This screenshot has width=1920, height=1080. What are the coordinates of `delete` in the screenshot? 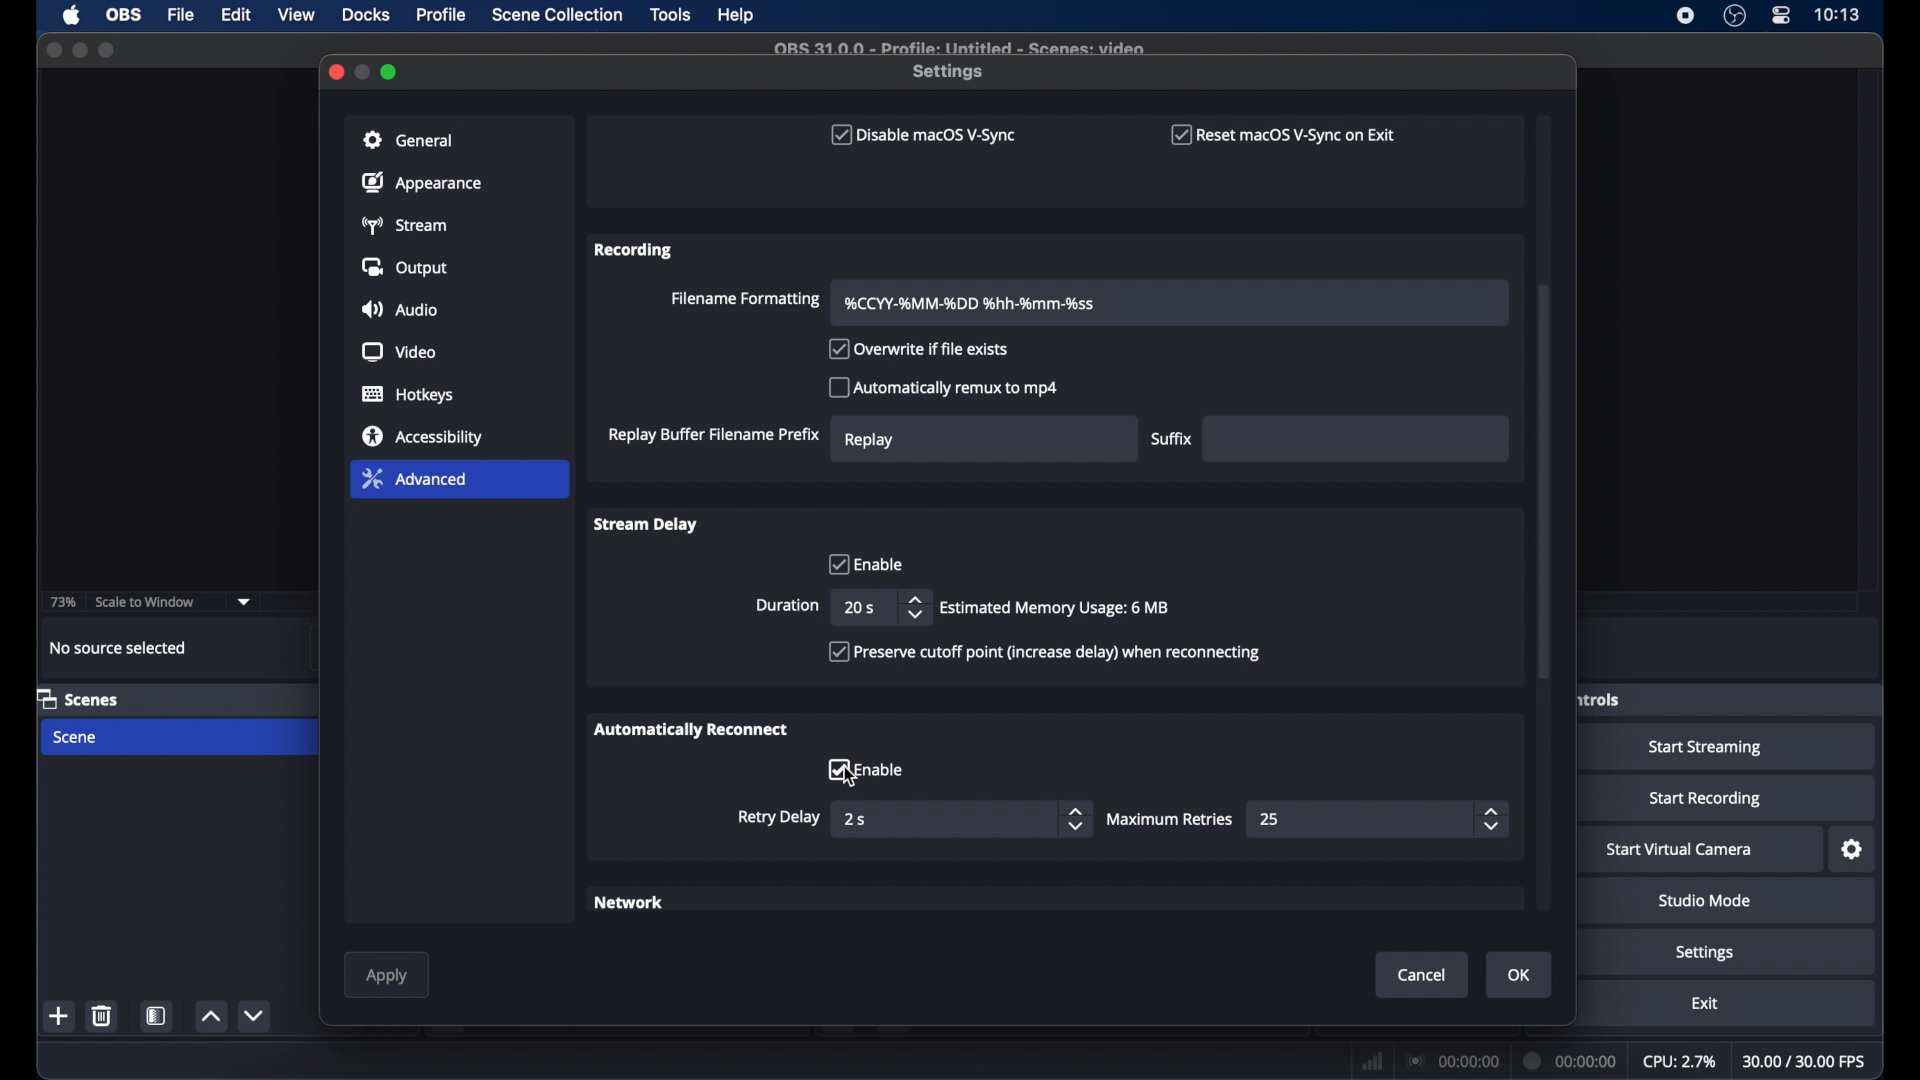 It's located at (101, 1015).